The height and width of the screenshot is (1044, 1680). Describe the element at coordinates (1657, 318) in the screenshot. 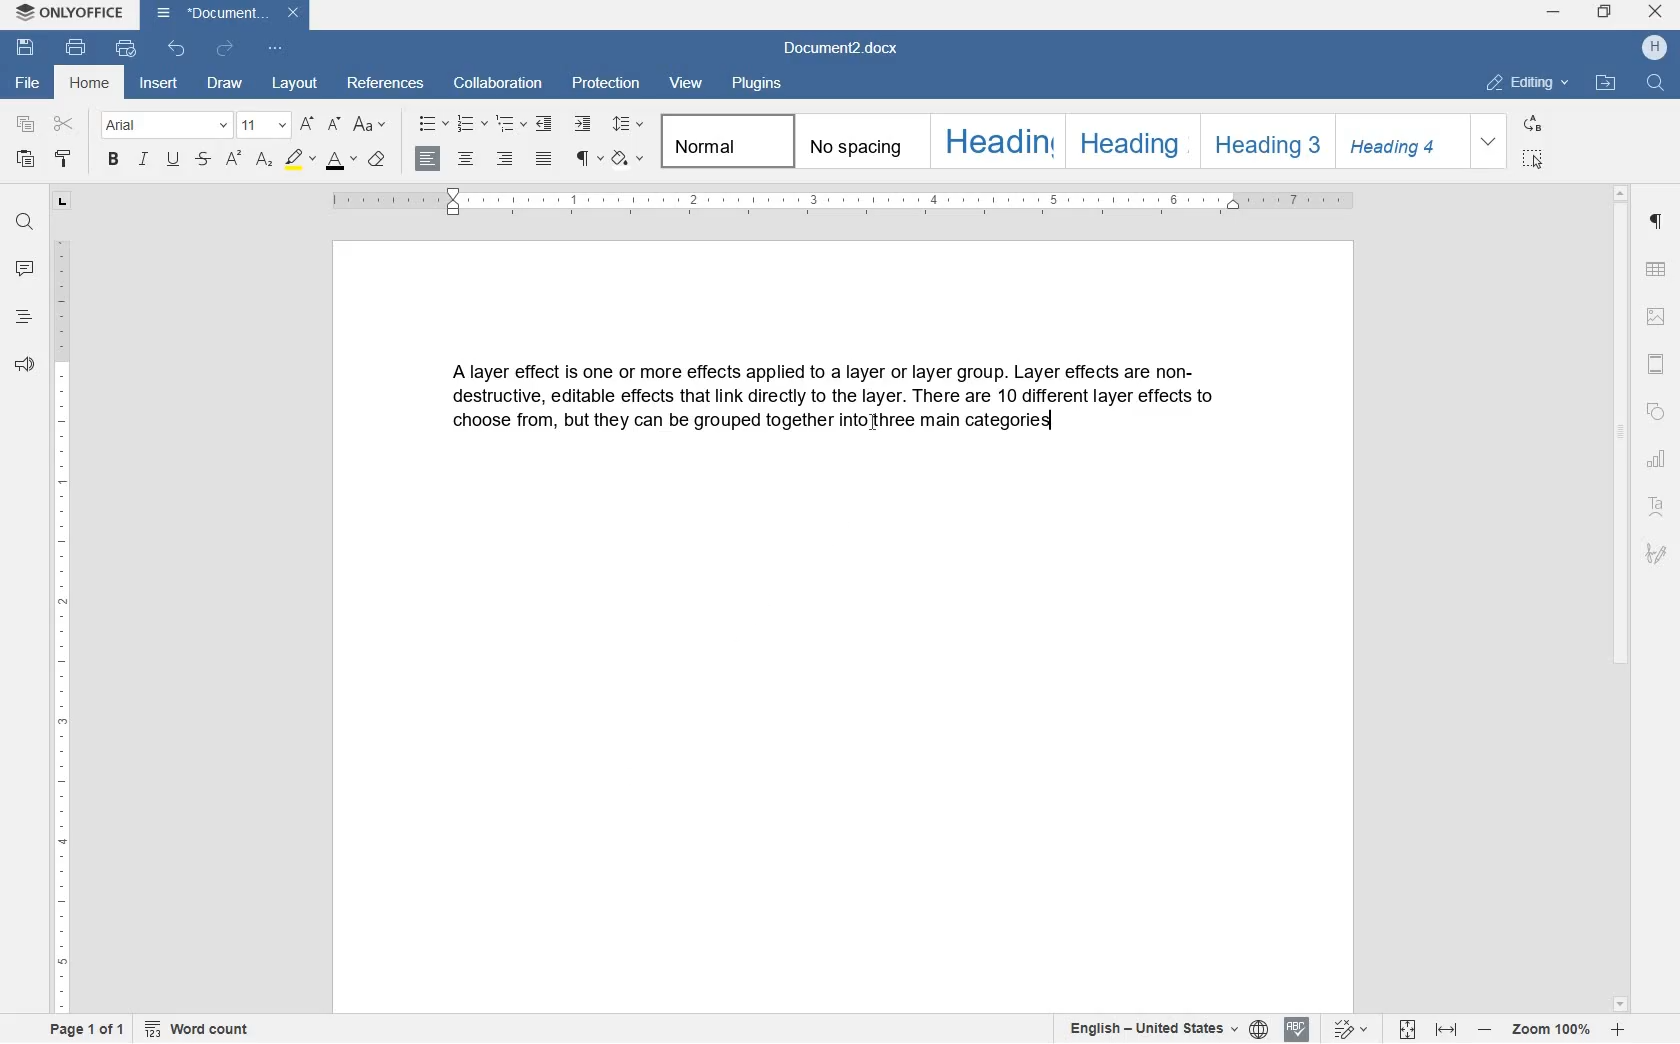

I see `image` at that location.